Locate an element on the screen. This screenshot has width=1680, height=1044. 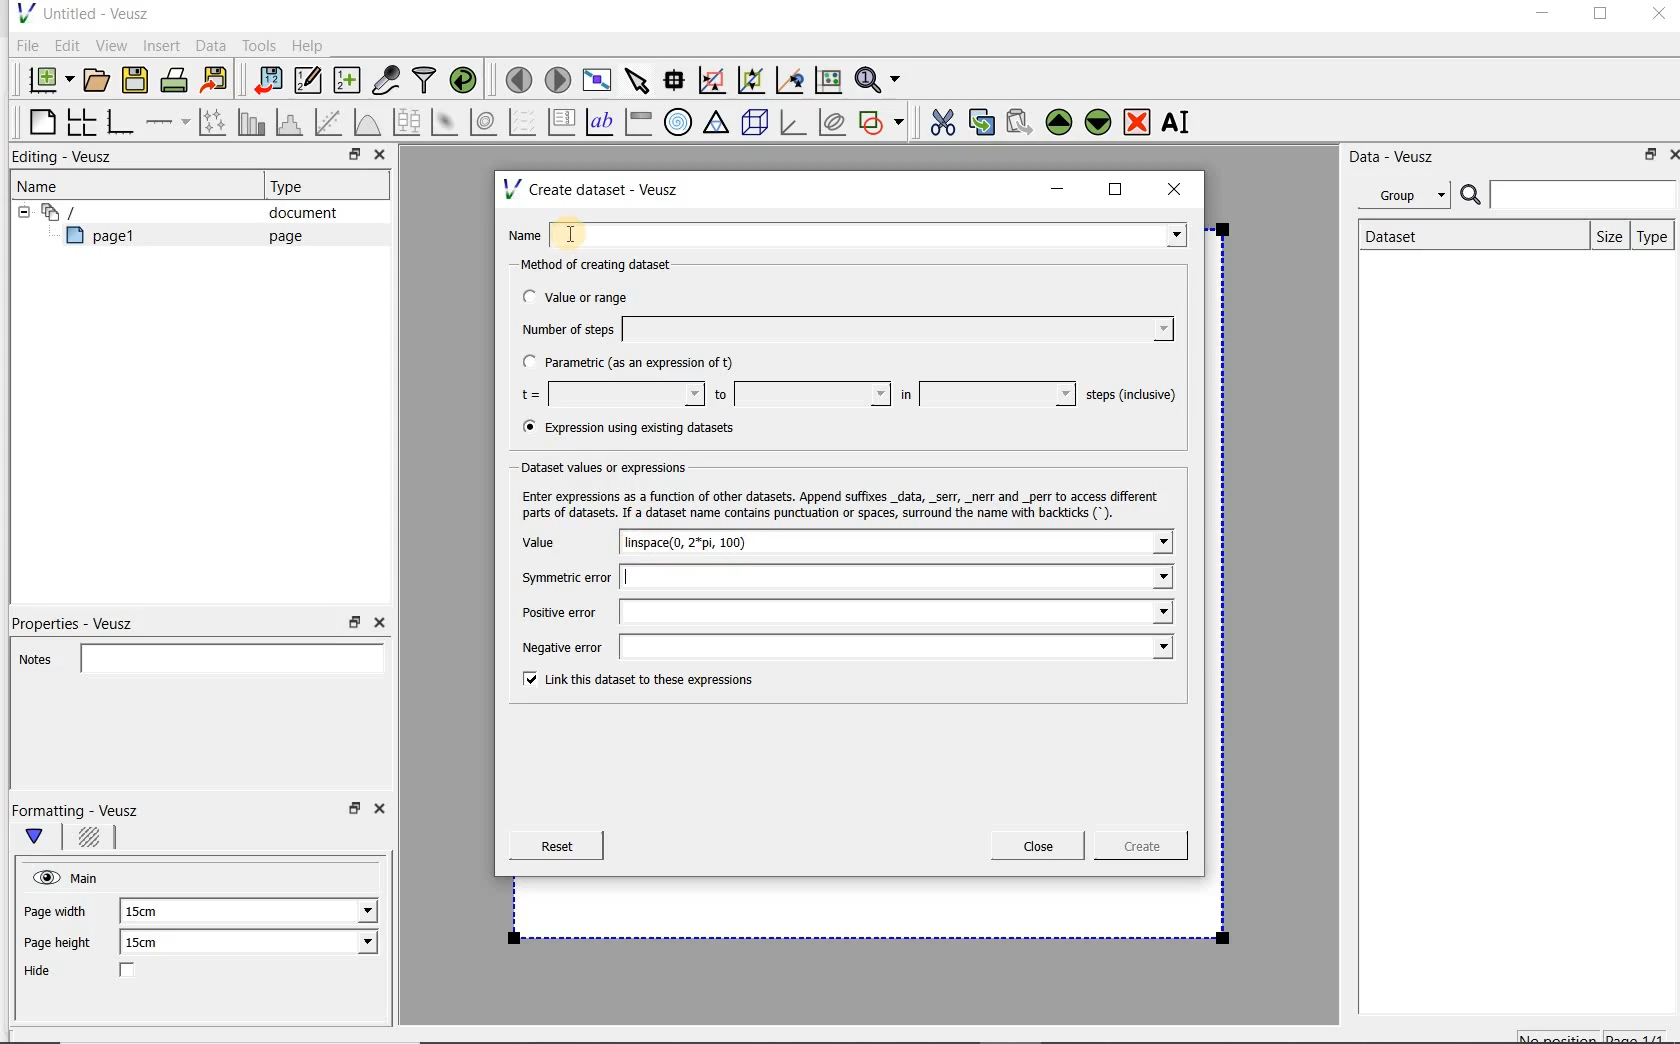
Untitled - Veusz is located at coordinates (81, 12).